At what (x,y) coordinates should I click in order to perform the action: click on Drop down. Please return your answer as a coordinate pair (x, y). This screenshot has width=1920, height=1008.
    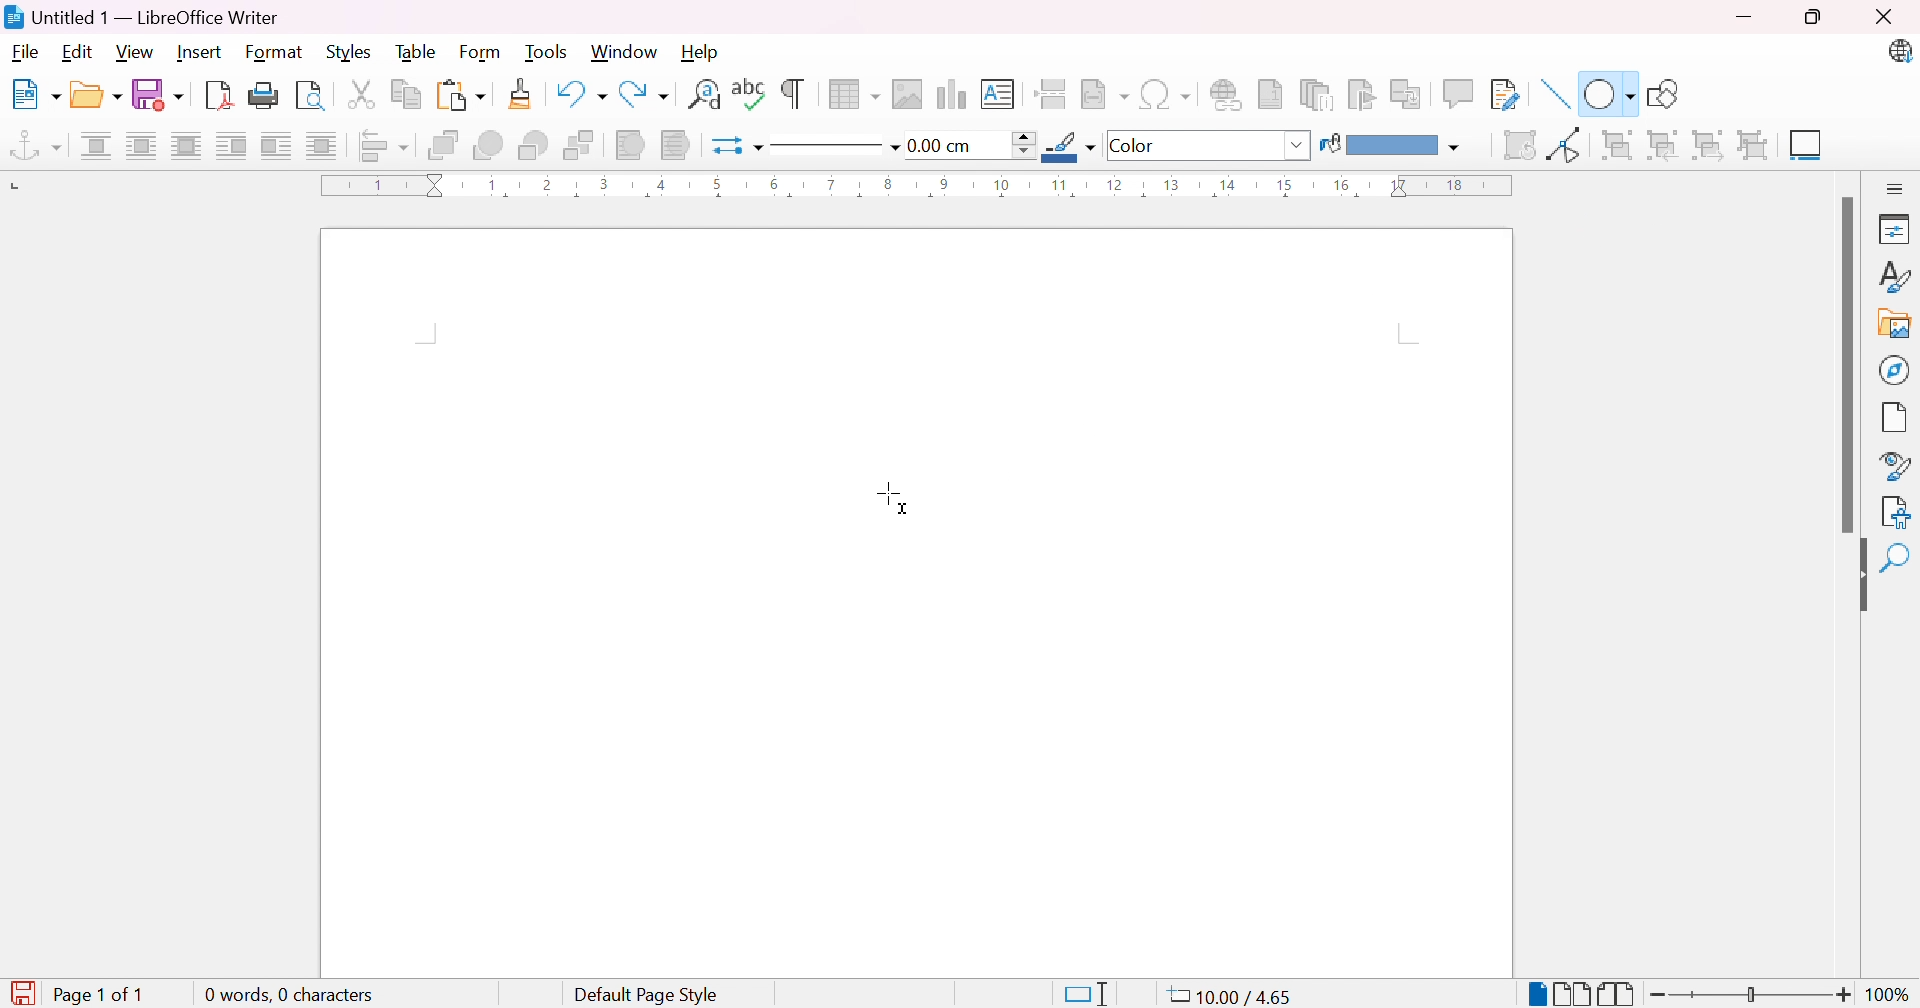
    Looking at the image, I should click on (1301, 146).